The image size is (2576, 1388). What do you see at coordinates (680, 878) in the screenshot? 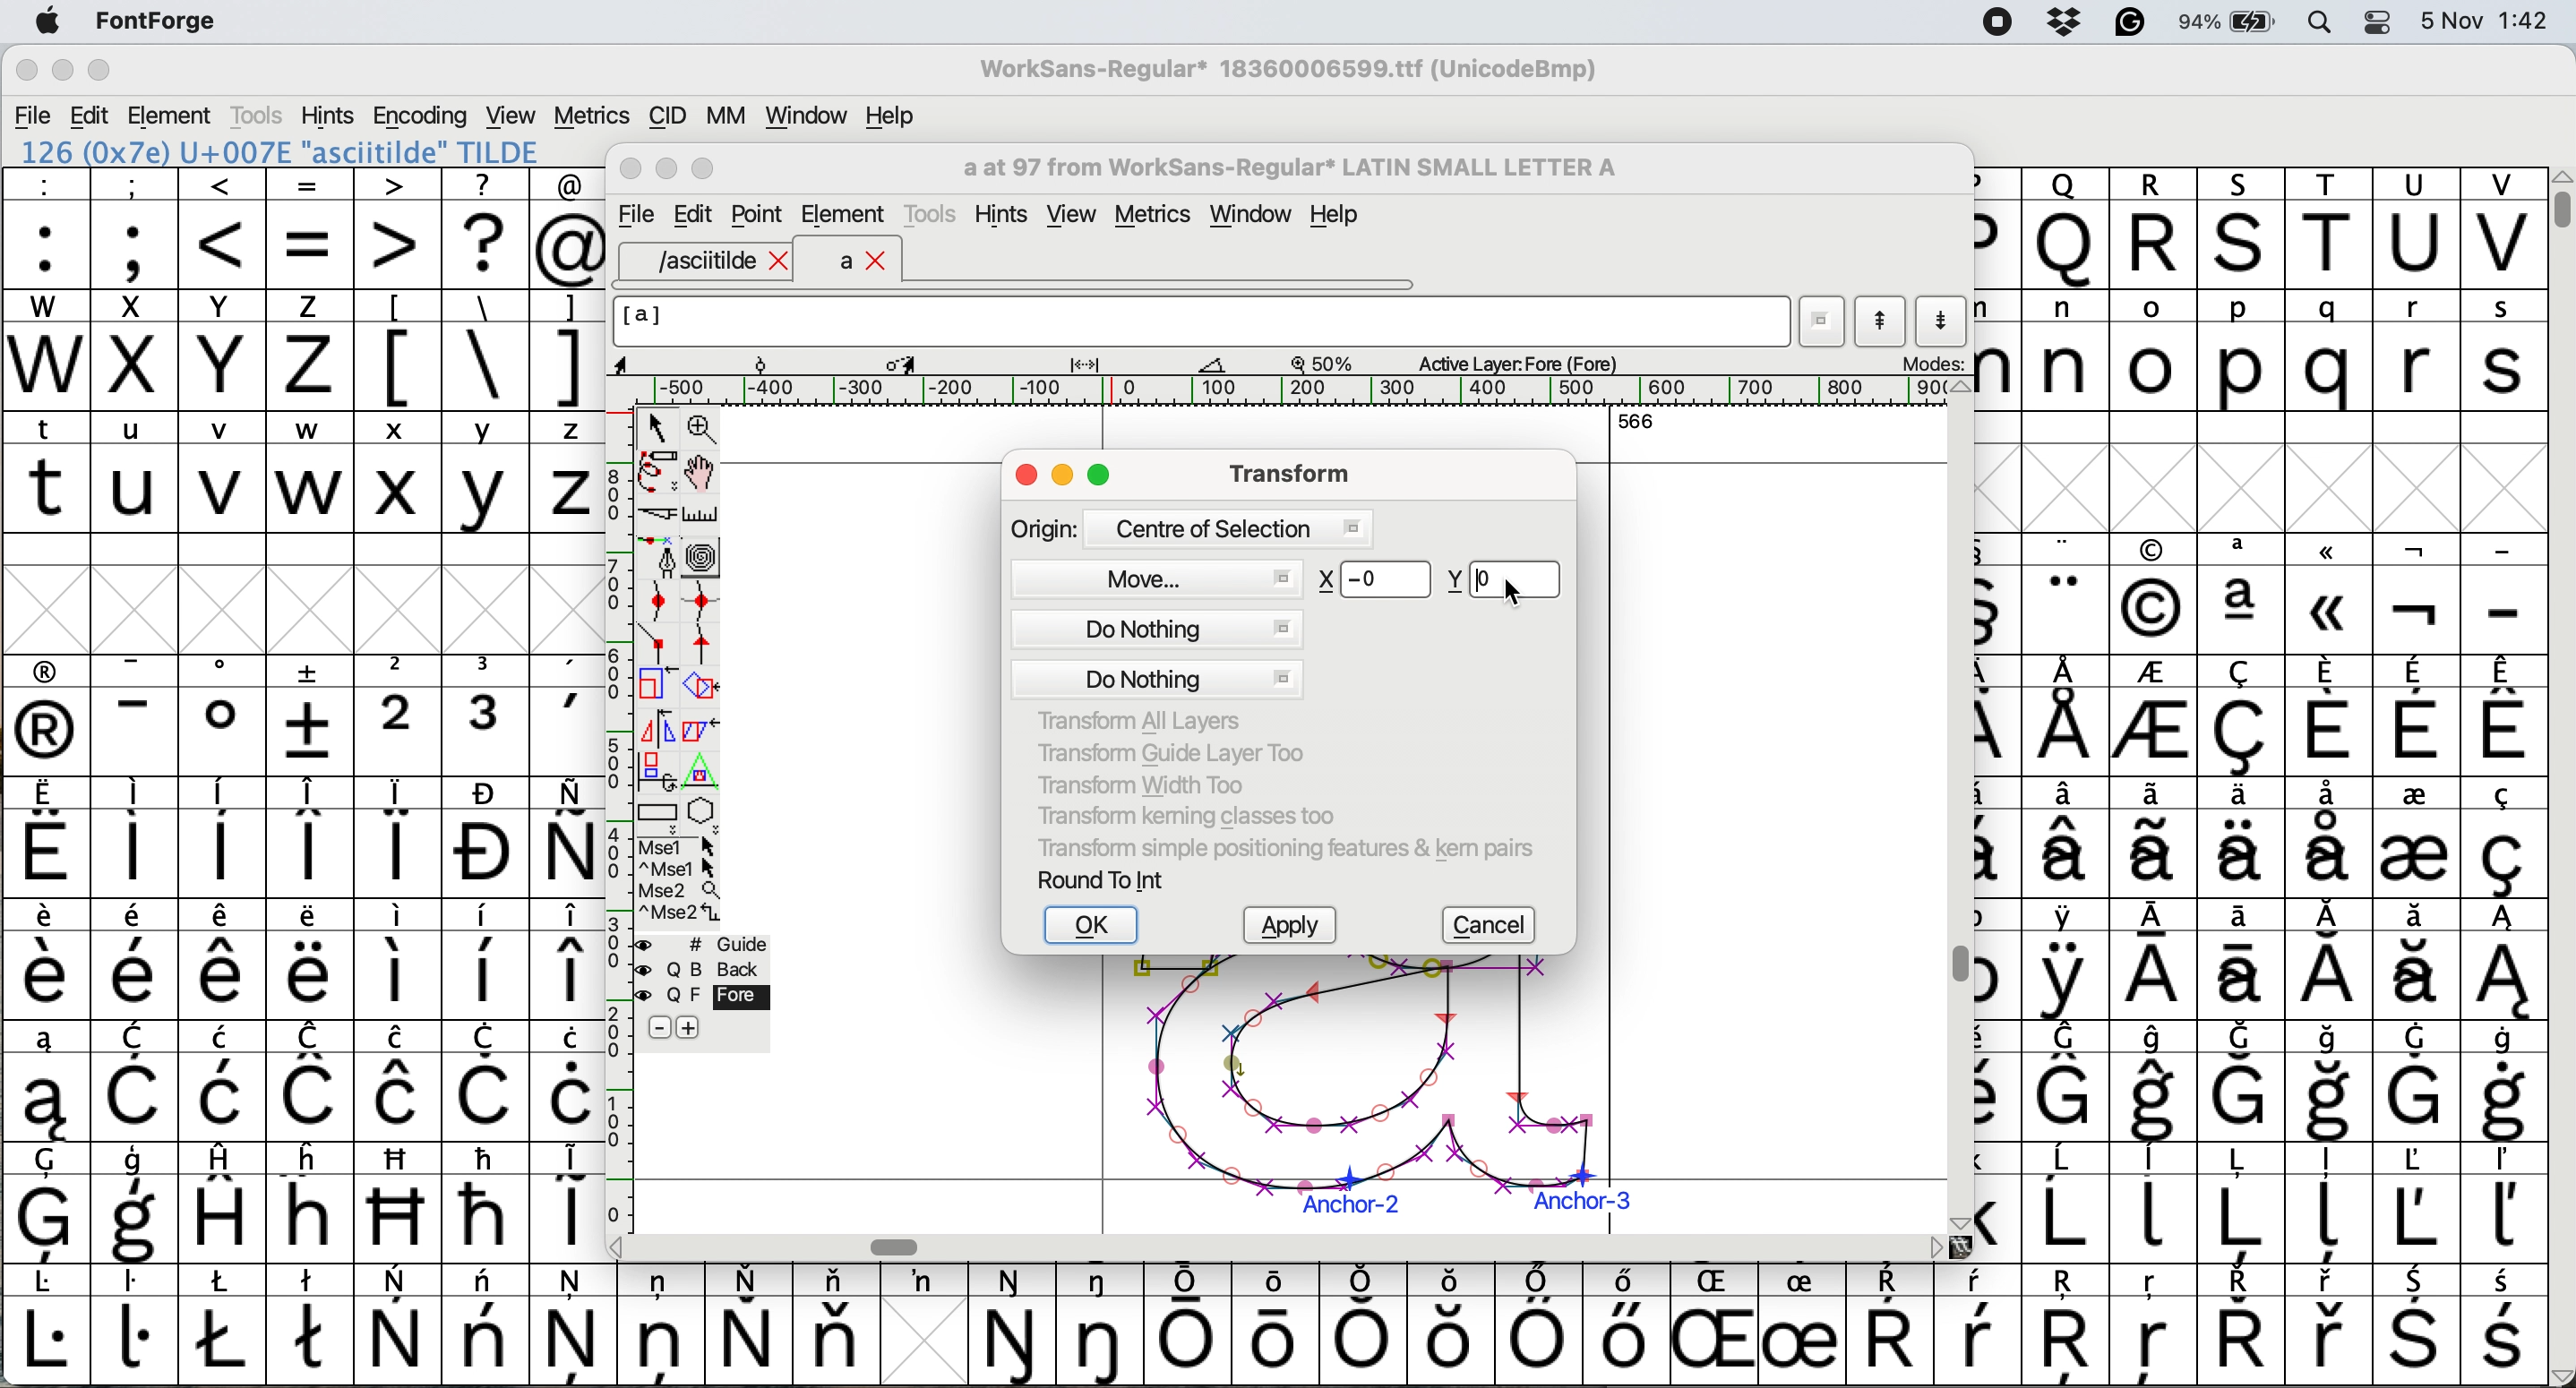
I see `more options` at bounding box center [680, 878].